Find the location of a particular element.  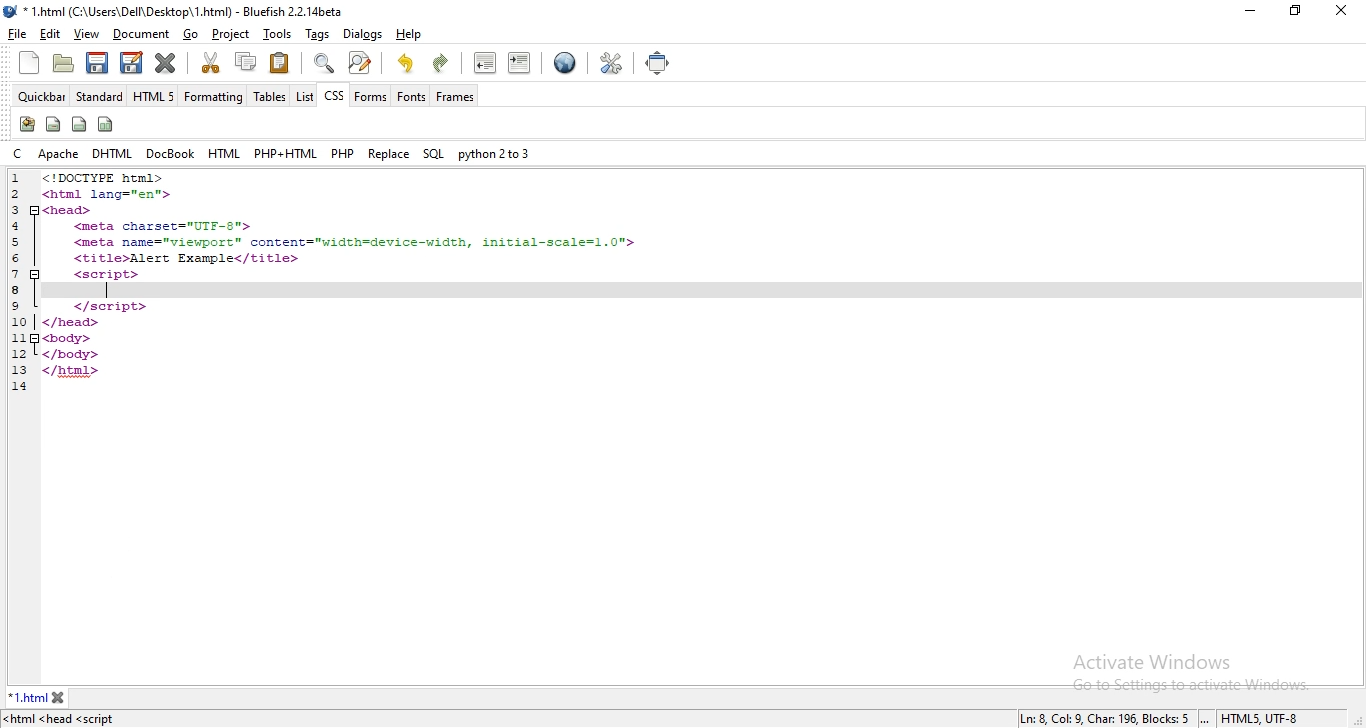

search is located at coordinates (361, 62).